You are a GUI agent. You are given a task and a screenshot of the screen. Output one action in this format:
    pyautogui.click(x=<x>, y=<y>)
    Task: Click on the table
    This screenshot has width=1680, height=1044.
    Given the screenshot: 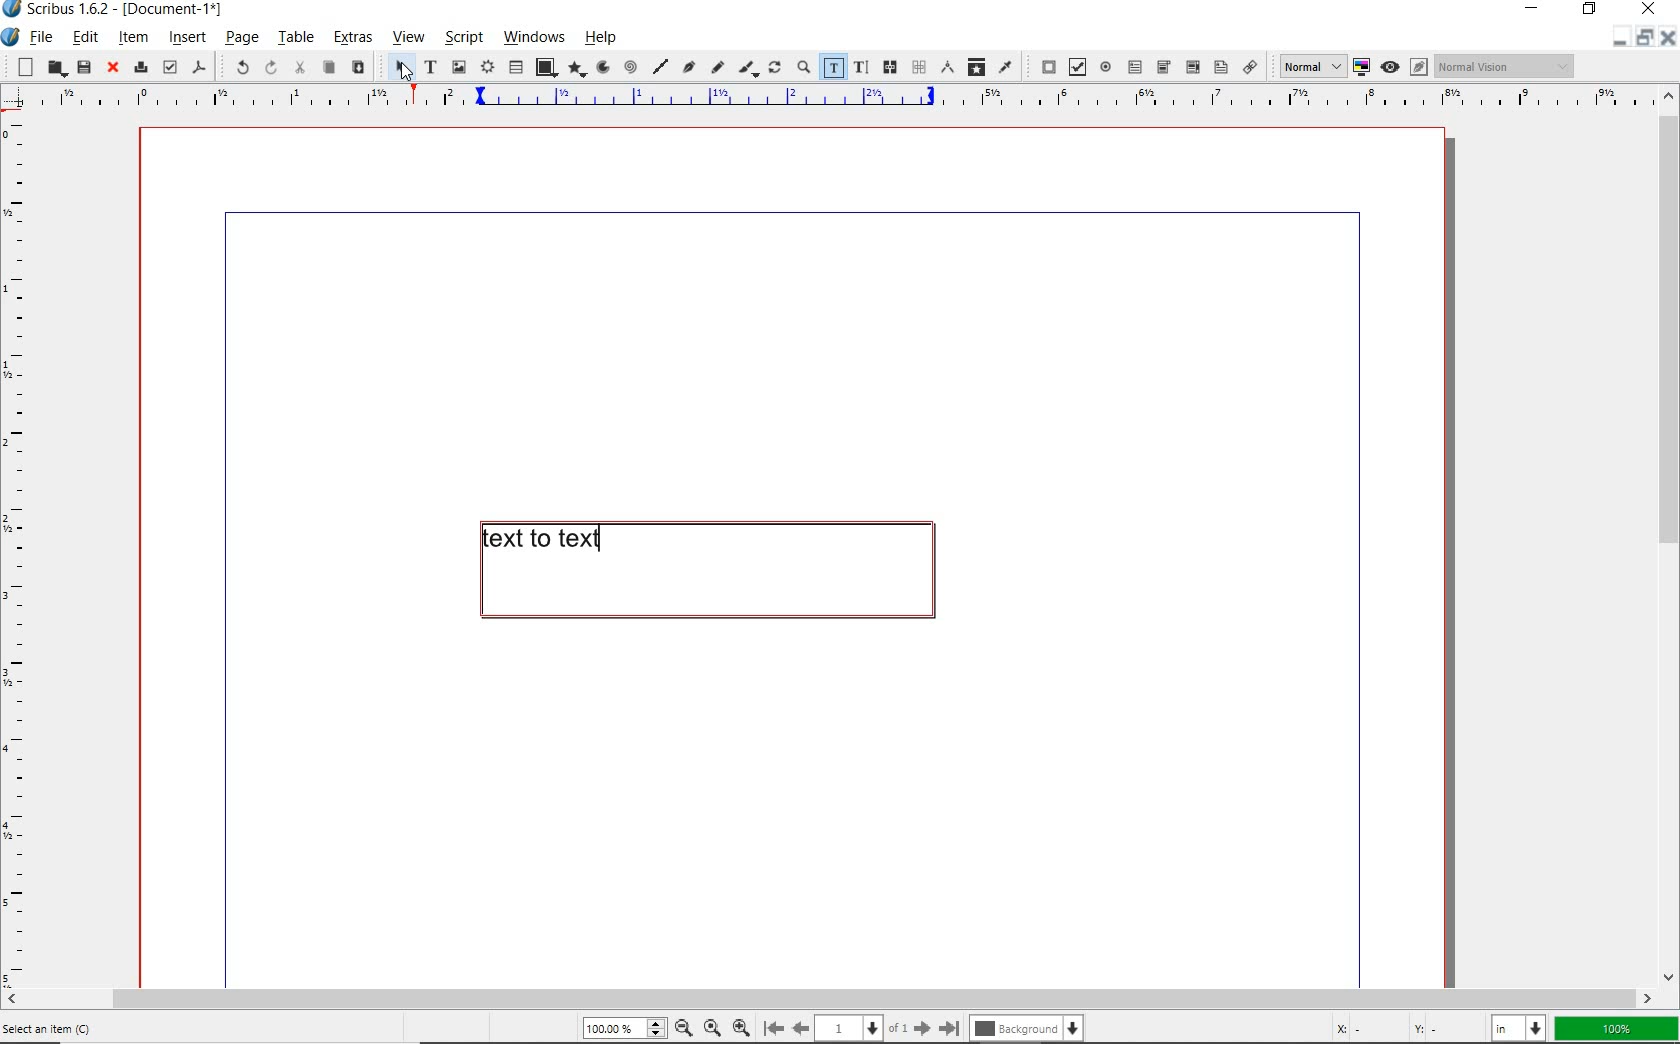 What is the action you would take?
    pyautogui.click(x=295, y=39)
    